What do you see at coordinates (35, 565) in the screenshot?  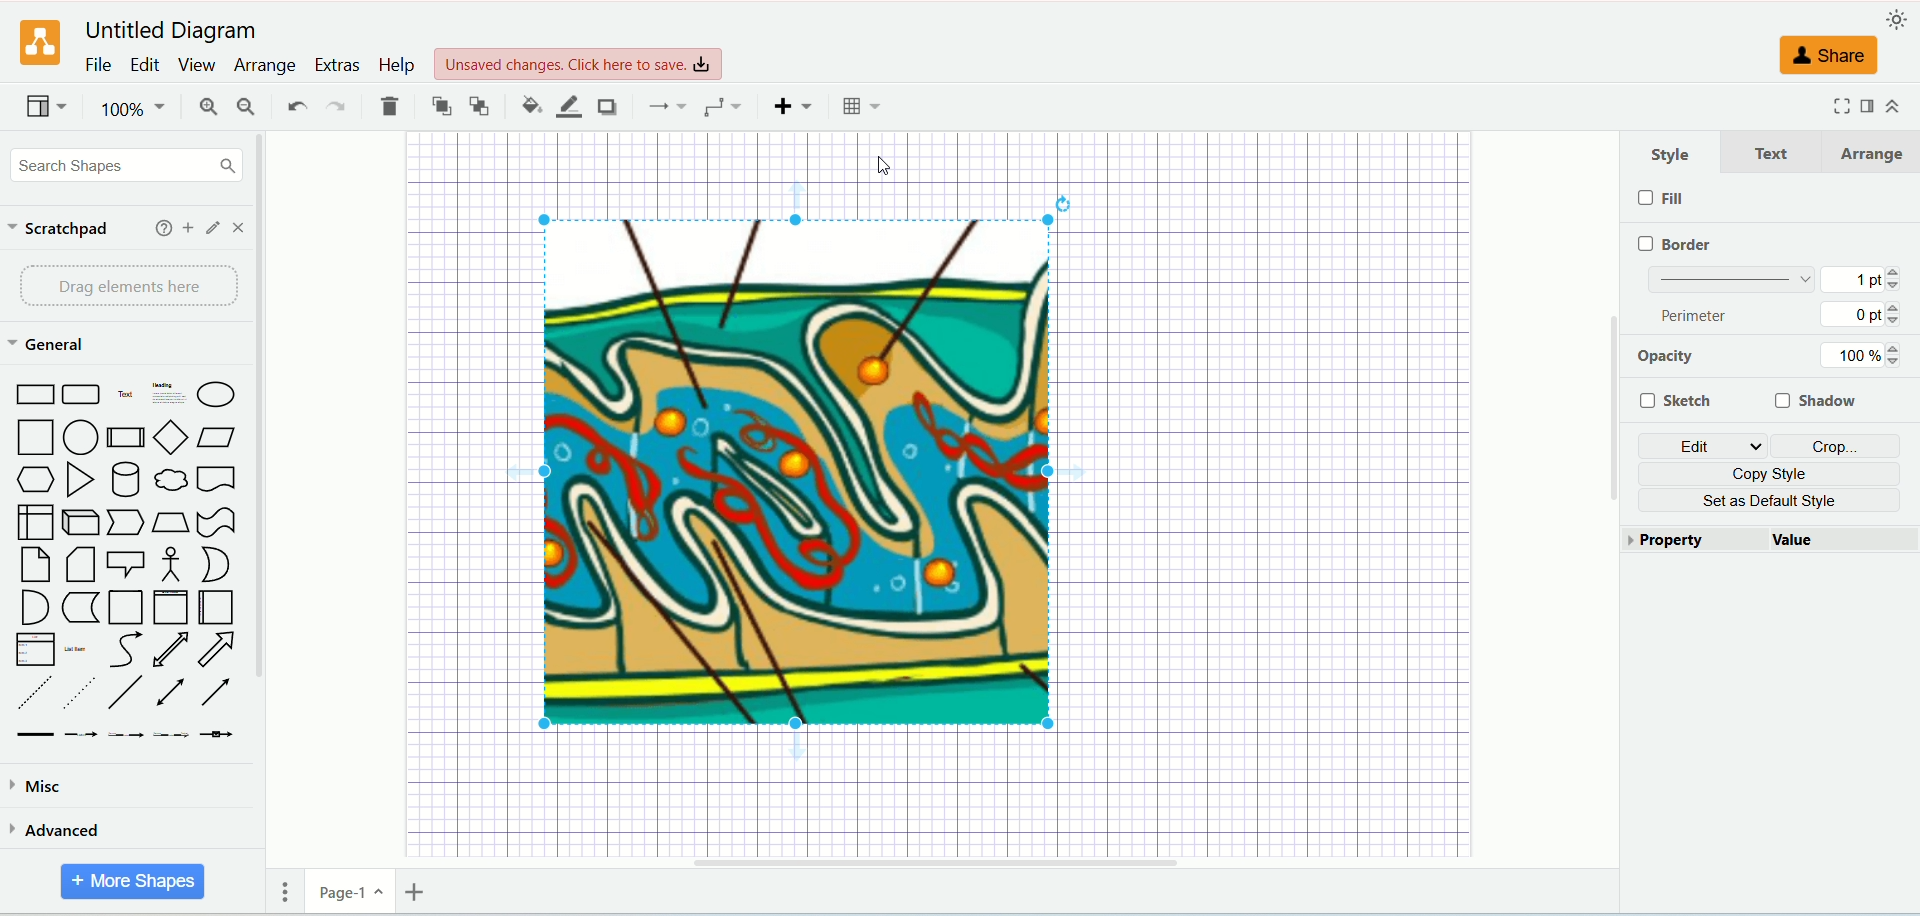 I see `Card` at bounding box center [35, 565].